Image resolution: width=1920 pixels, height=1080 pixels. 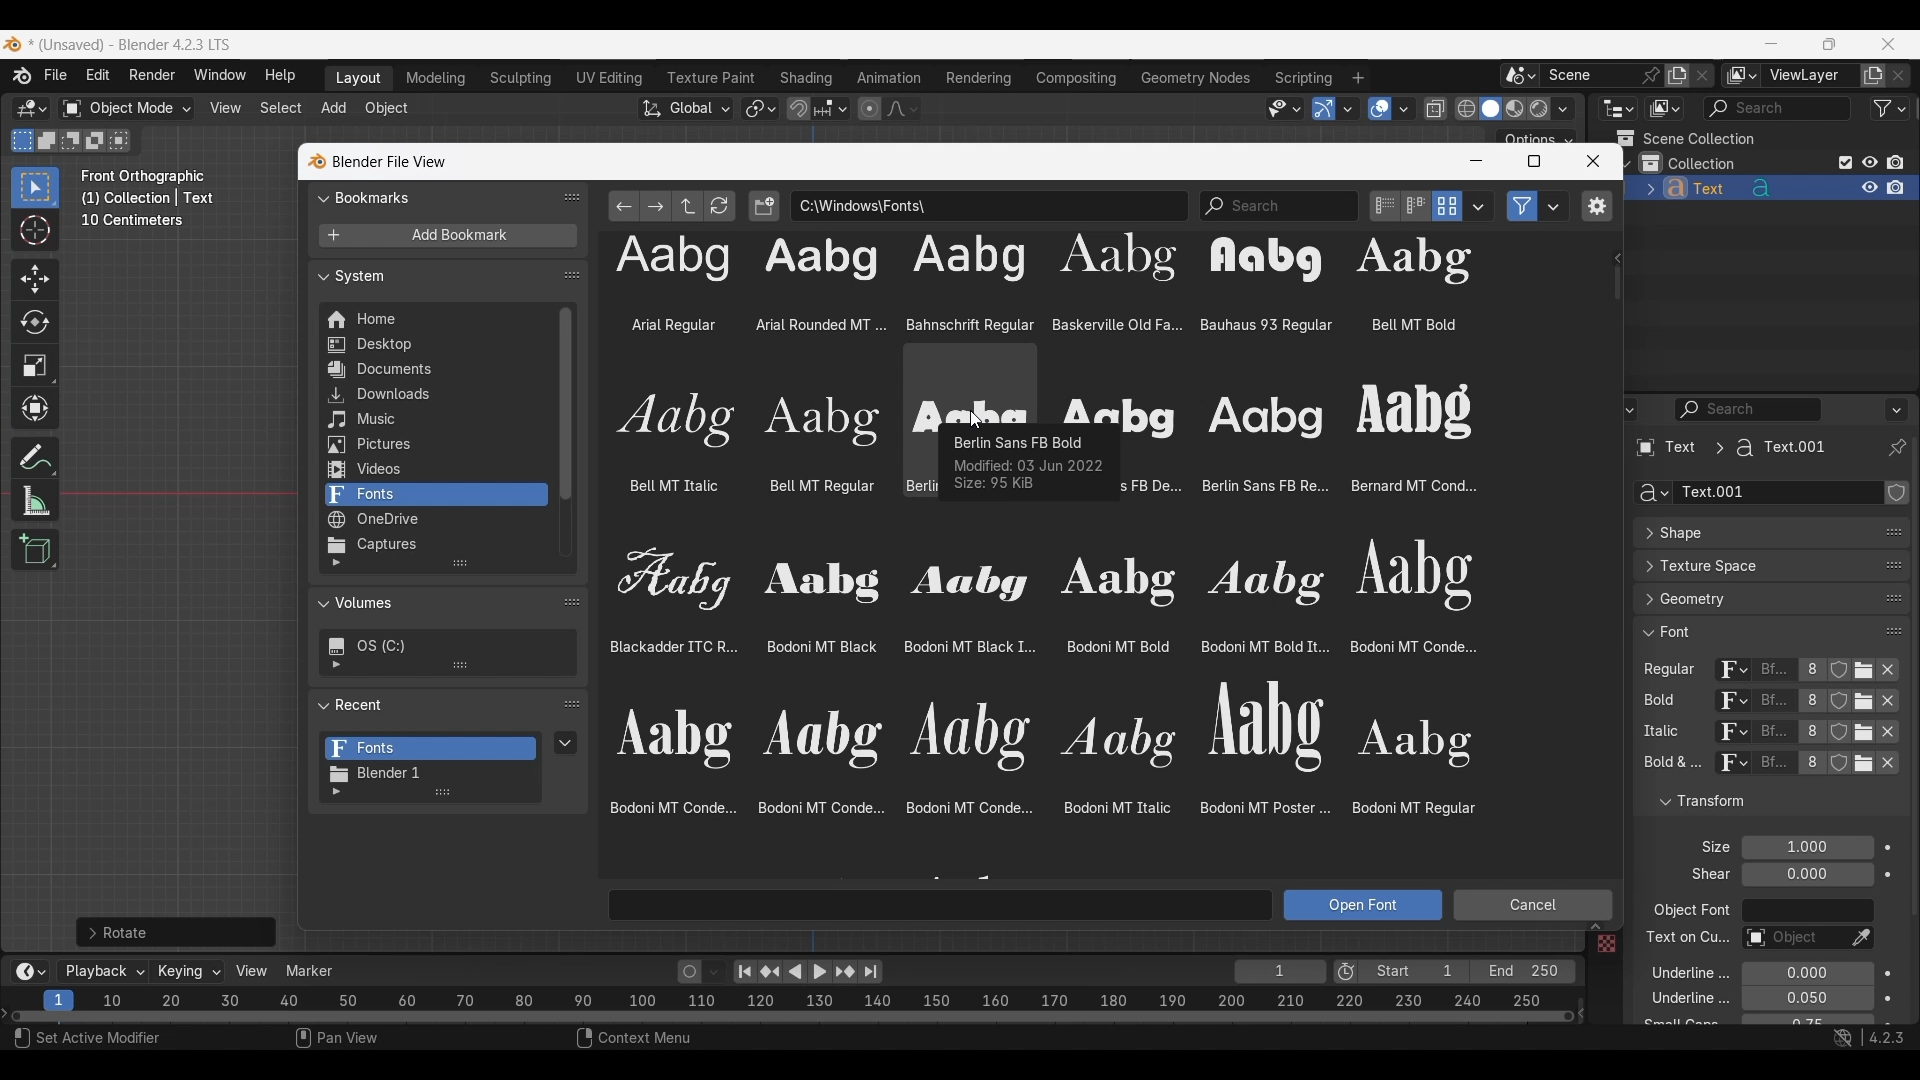 What do you see at coordinates (1896, 448) in the screenshot?
I see `Toggle pin ID` at bounding box center [1896, 448].